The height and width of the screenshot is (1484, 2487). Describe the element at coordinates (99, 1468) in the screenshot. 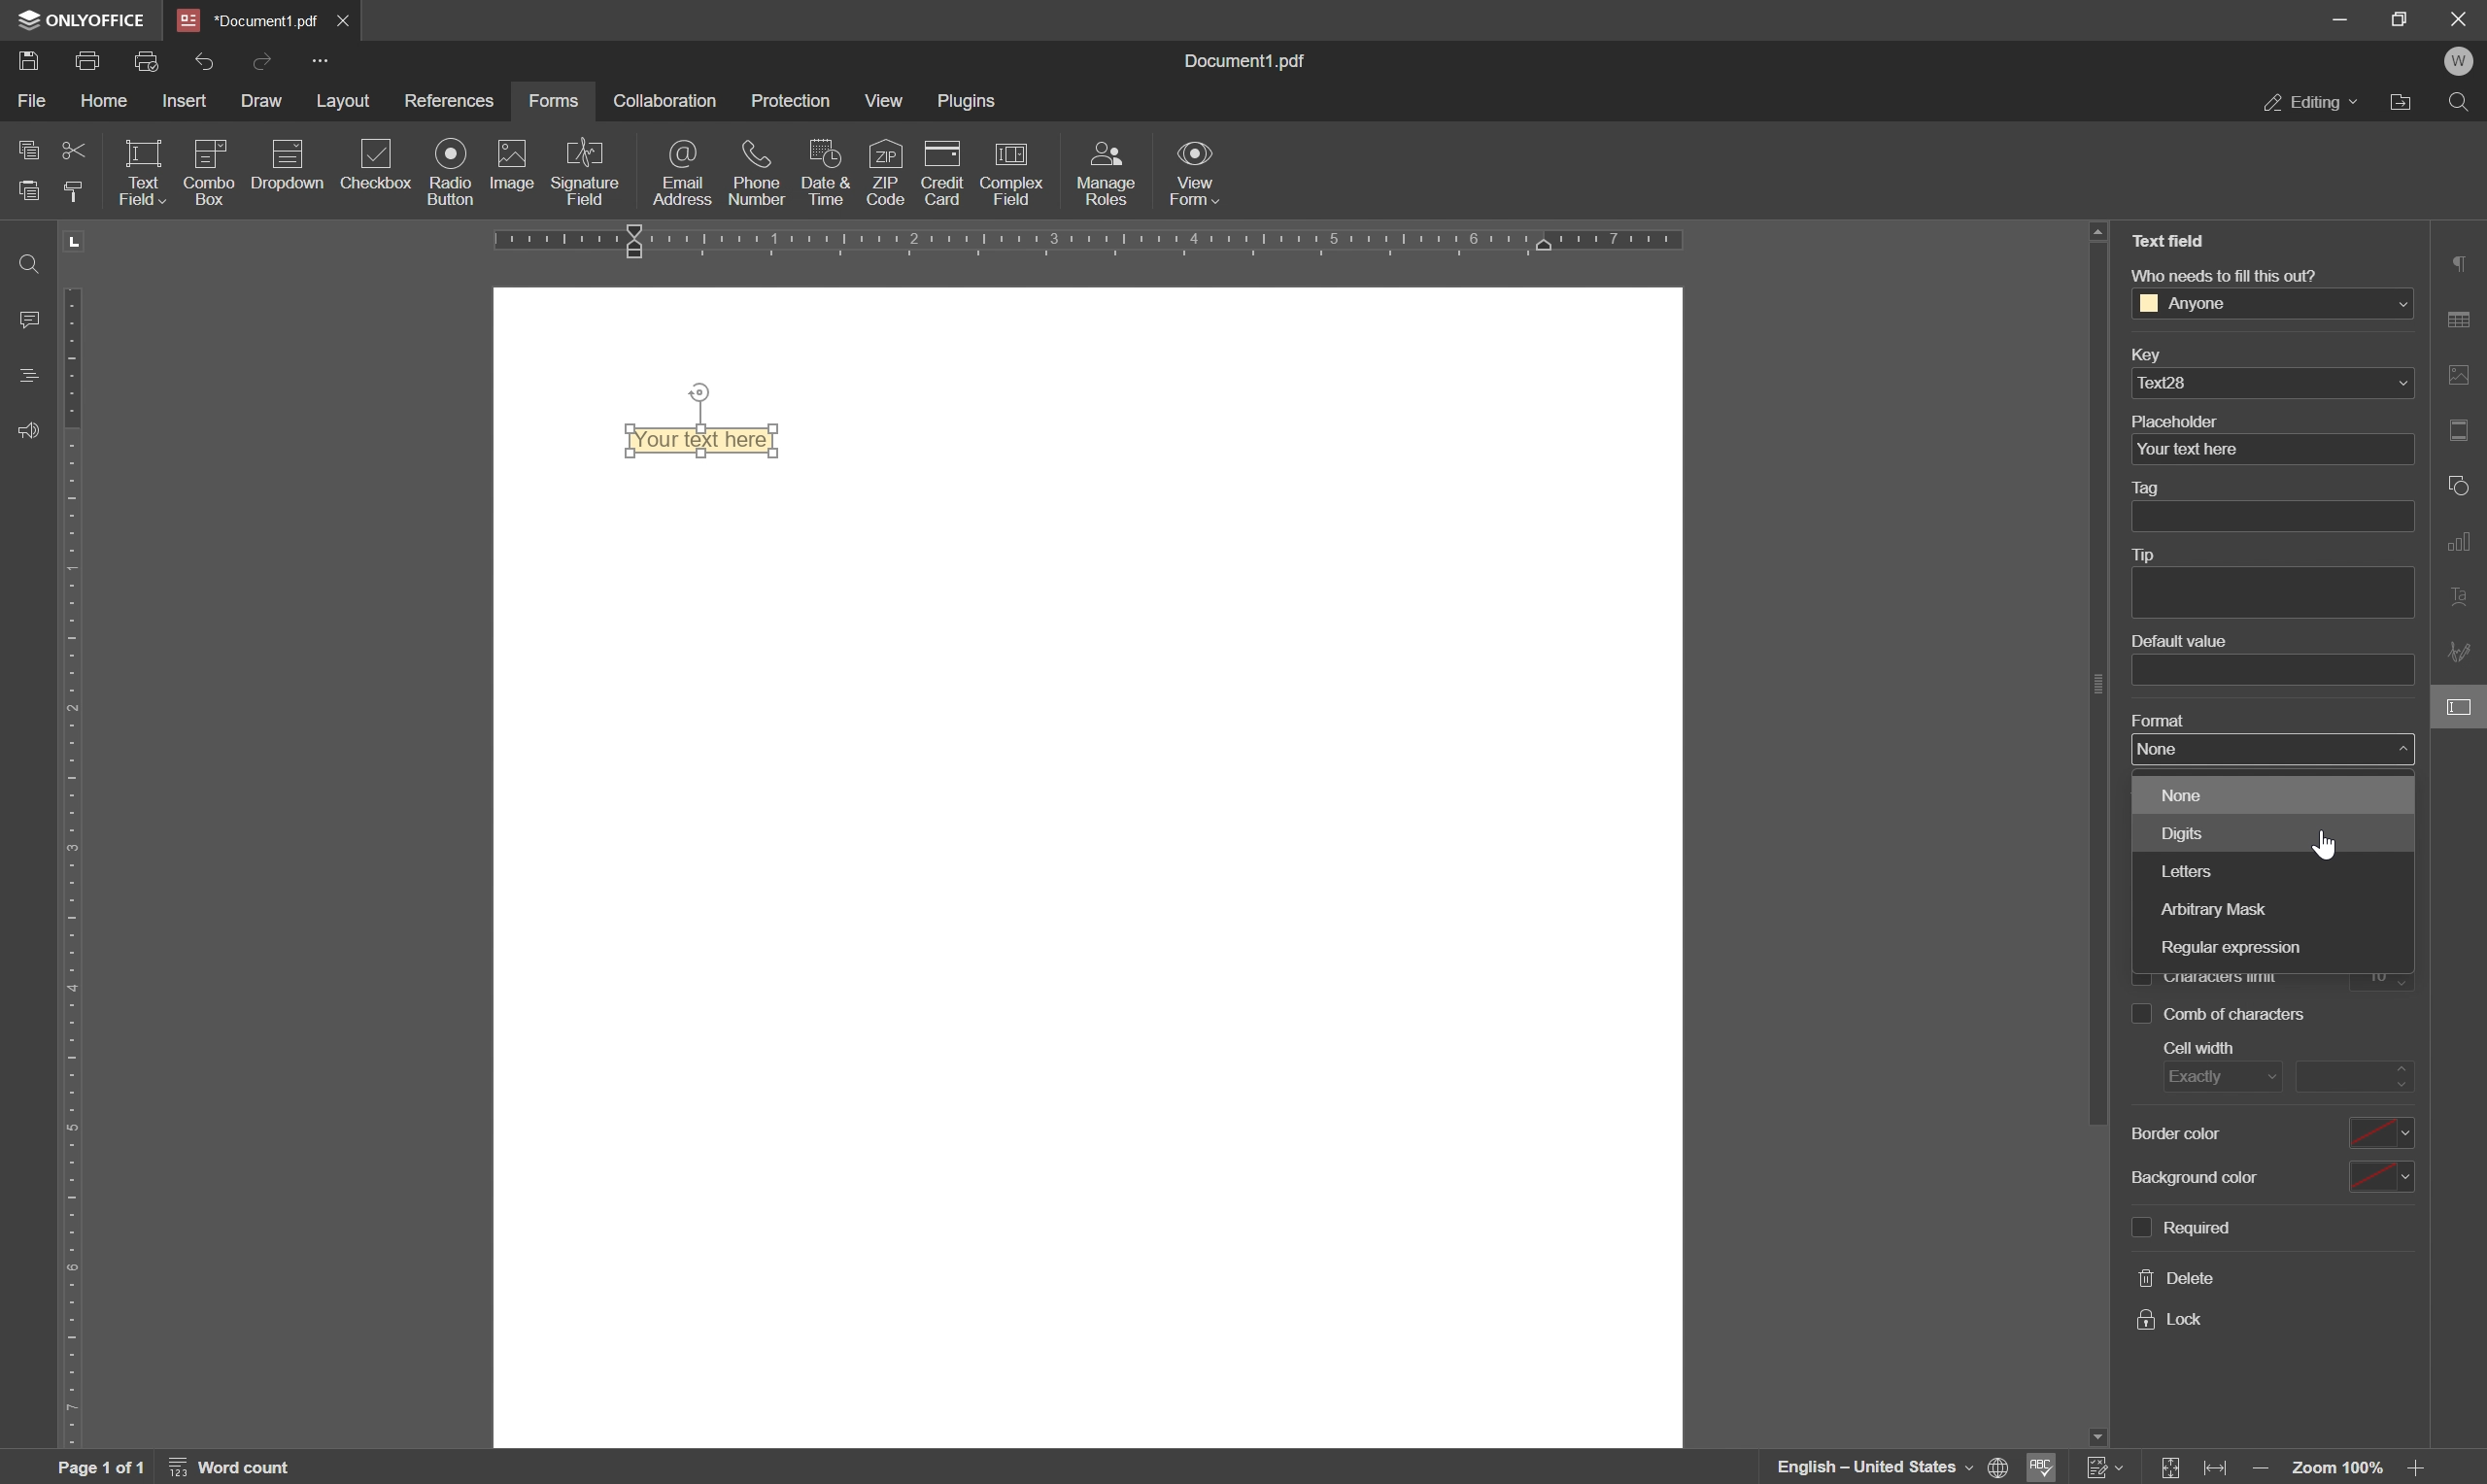

I see `page 1 of 1` at that location.